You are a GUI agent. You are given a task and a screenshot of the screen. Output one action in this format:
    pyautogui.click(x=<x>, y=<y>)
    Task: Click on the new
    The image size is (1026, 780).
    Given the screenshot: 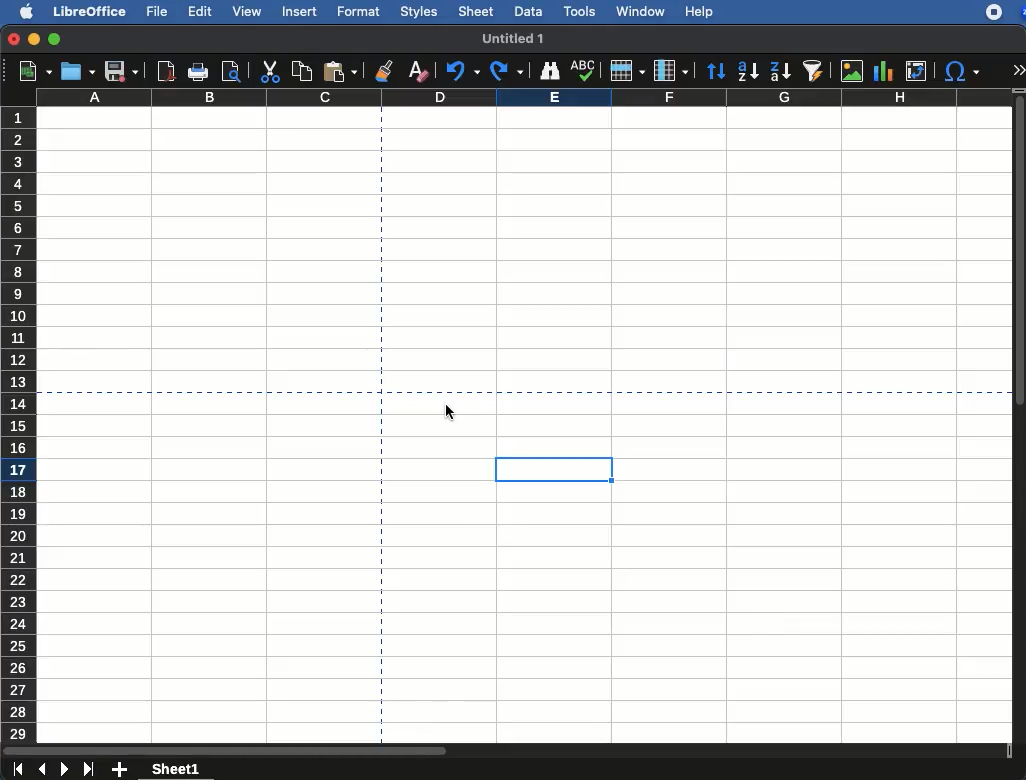 What is the action you would take?
    pyautogui.click(x=29, y=73)
    